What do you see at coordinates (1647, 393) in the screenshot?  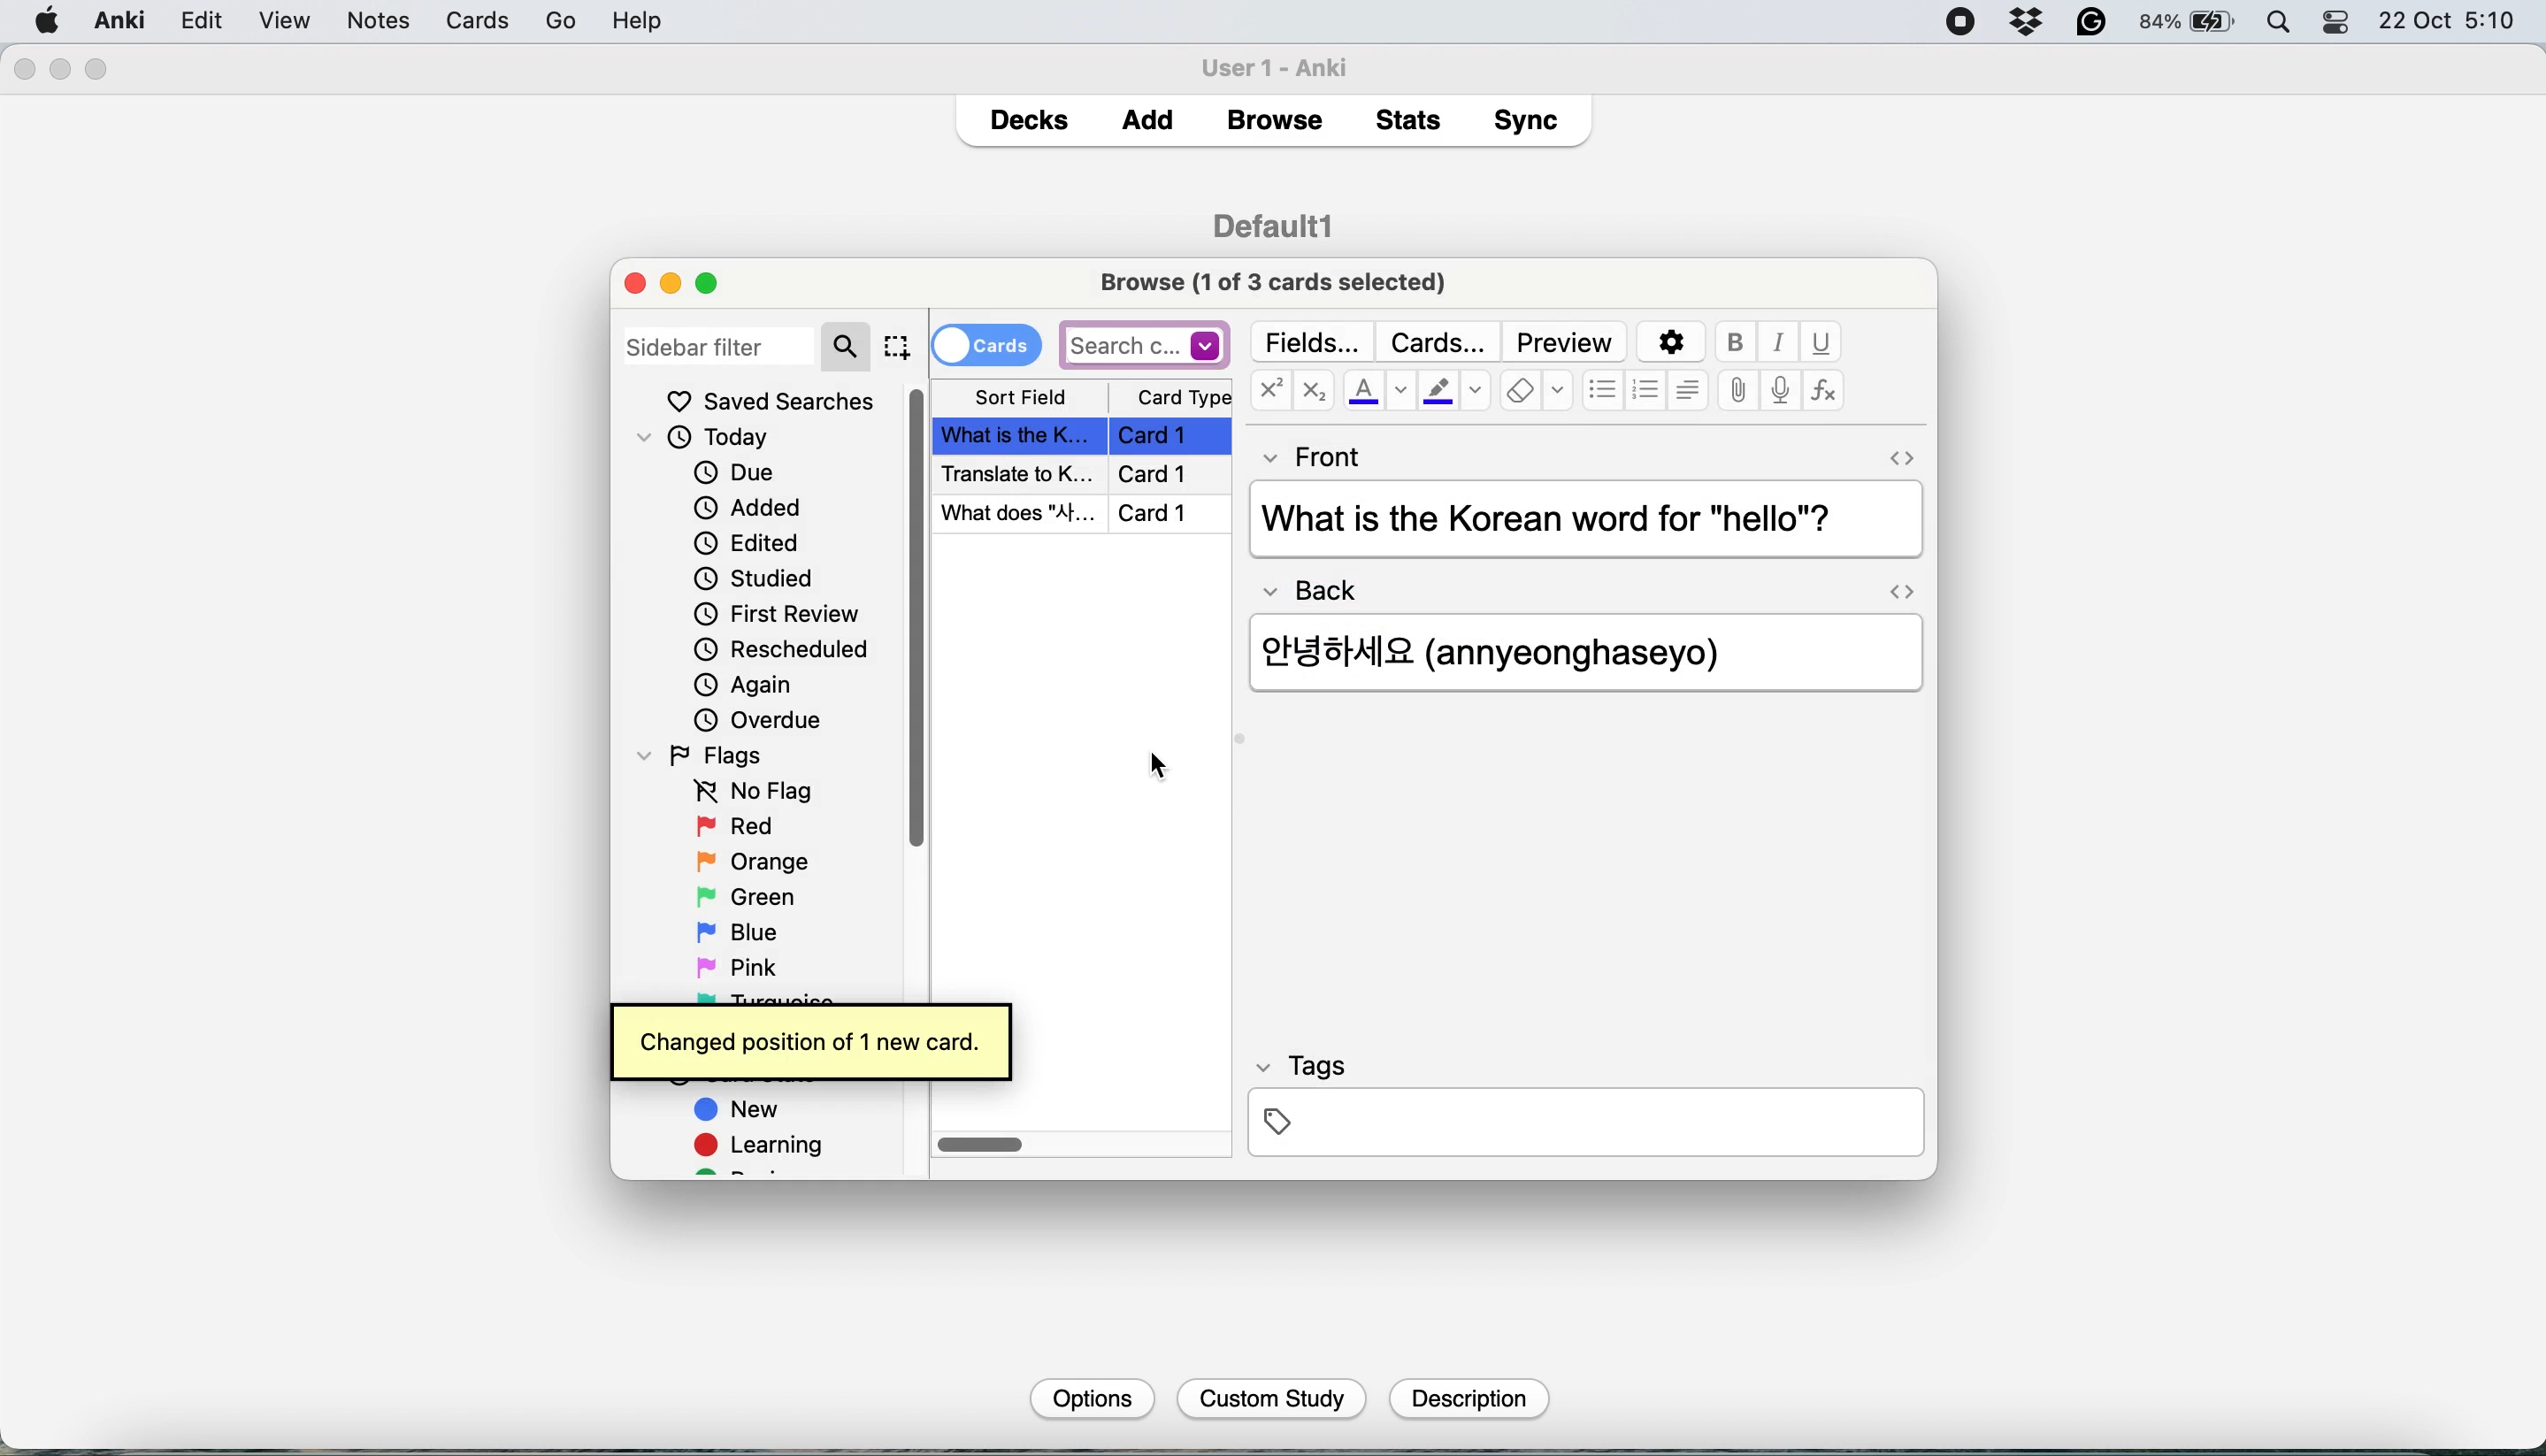 I see `numbered list` at bounding box center [1647, 393].